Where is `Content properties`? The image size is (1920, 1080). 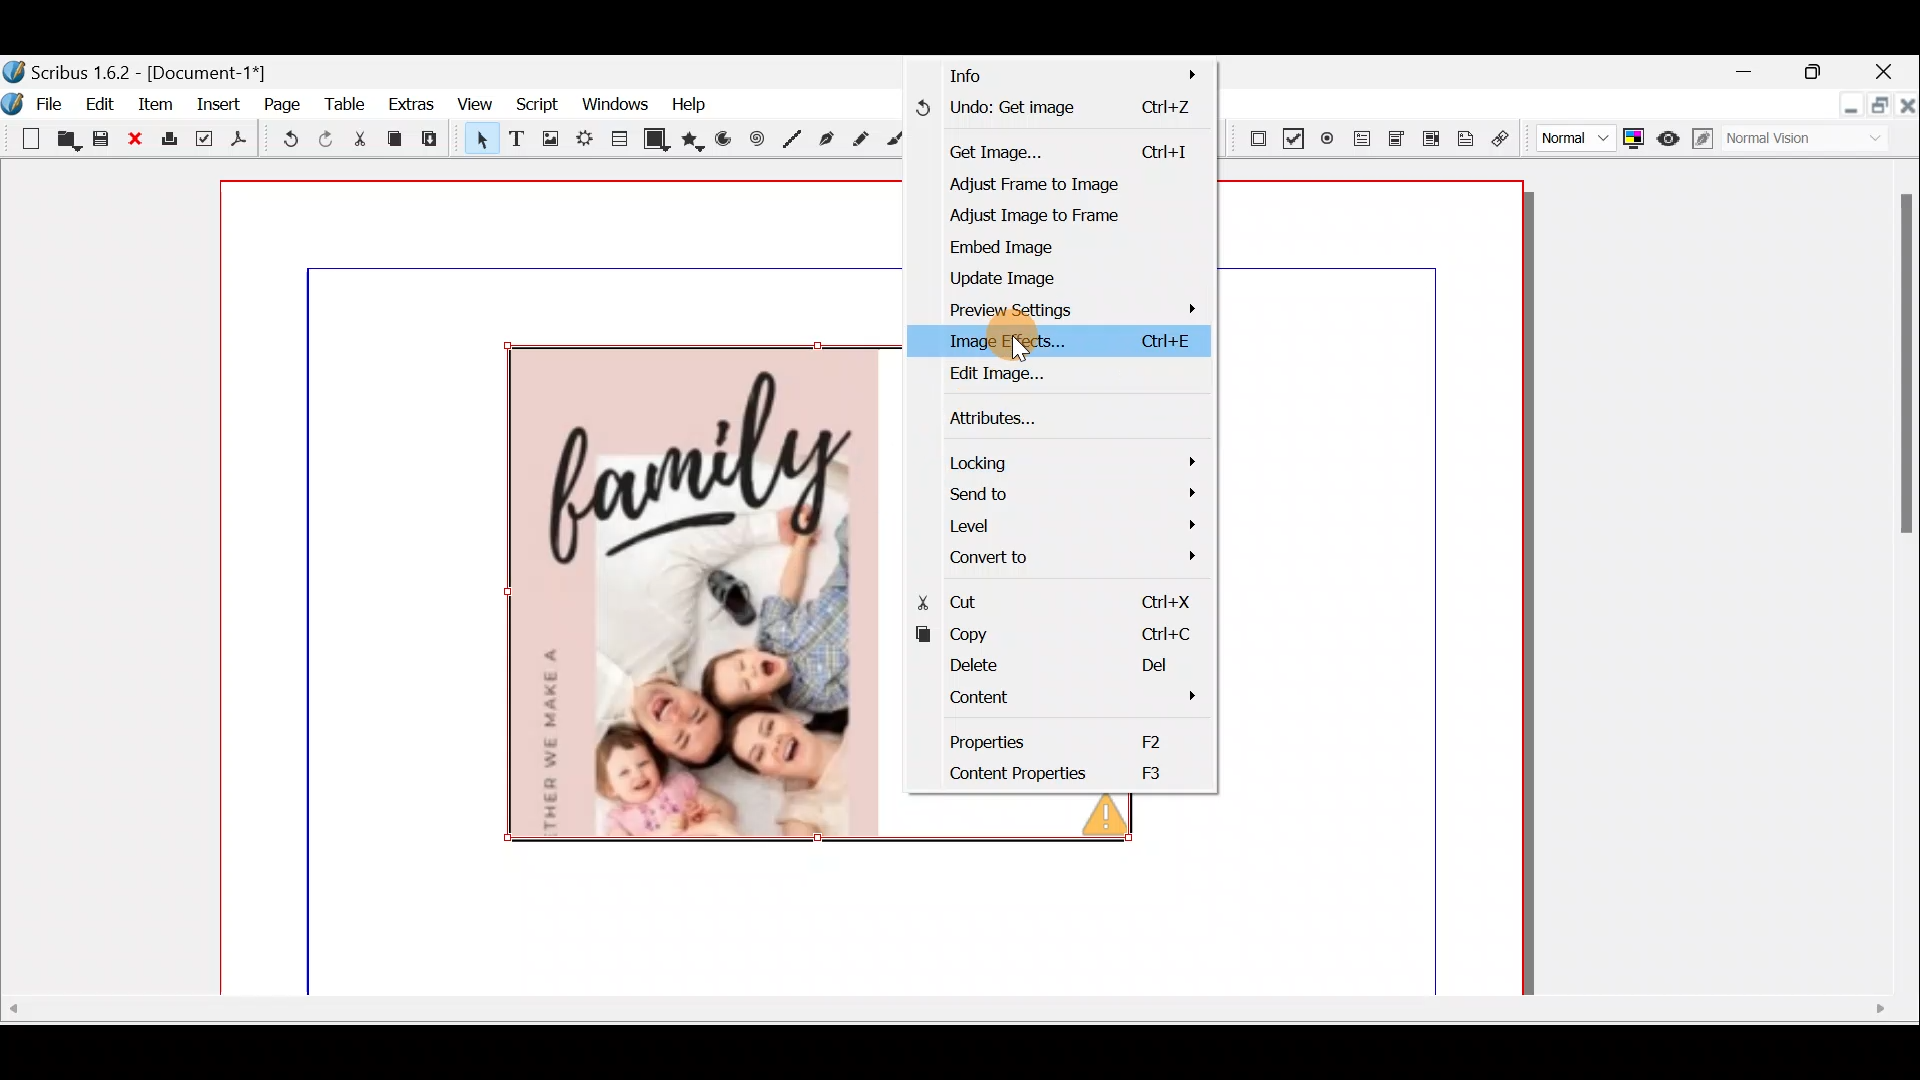
Content properties is located at coordinates (1048, 775).